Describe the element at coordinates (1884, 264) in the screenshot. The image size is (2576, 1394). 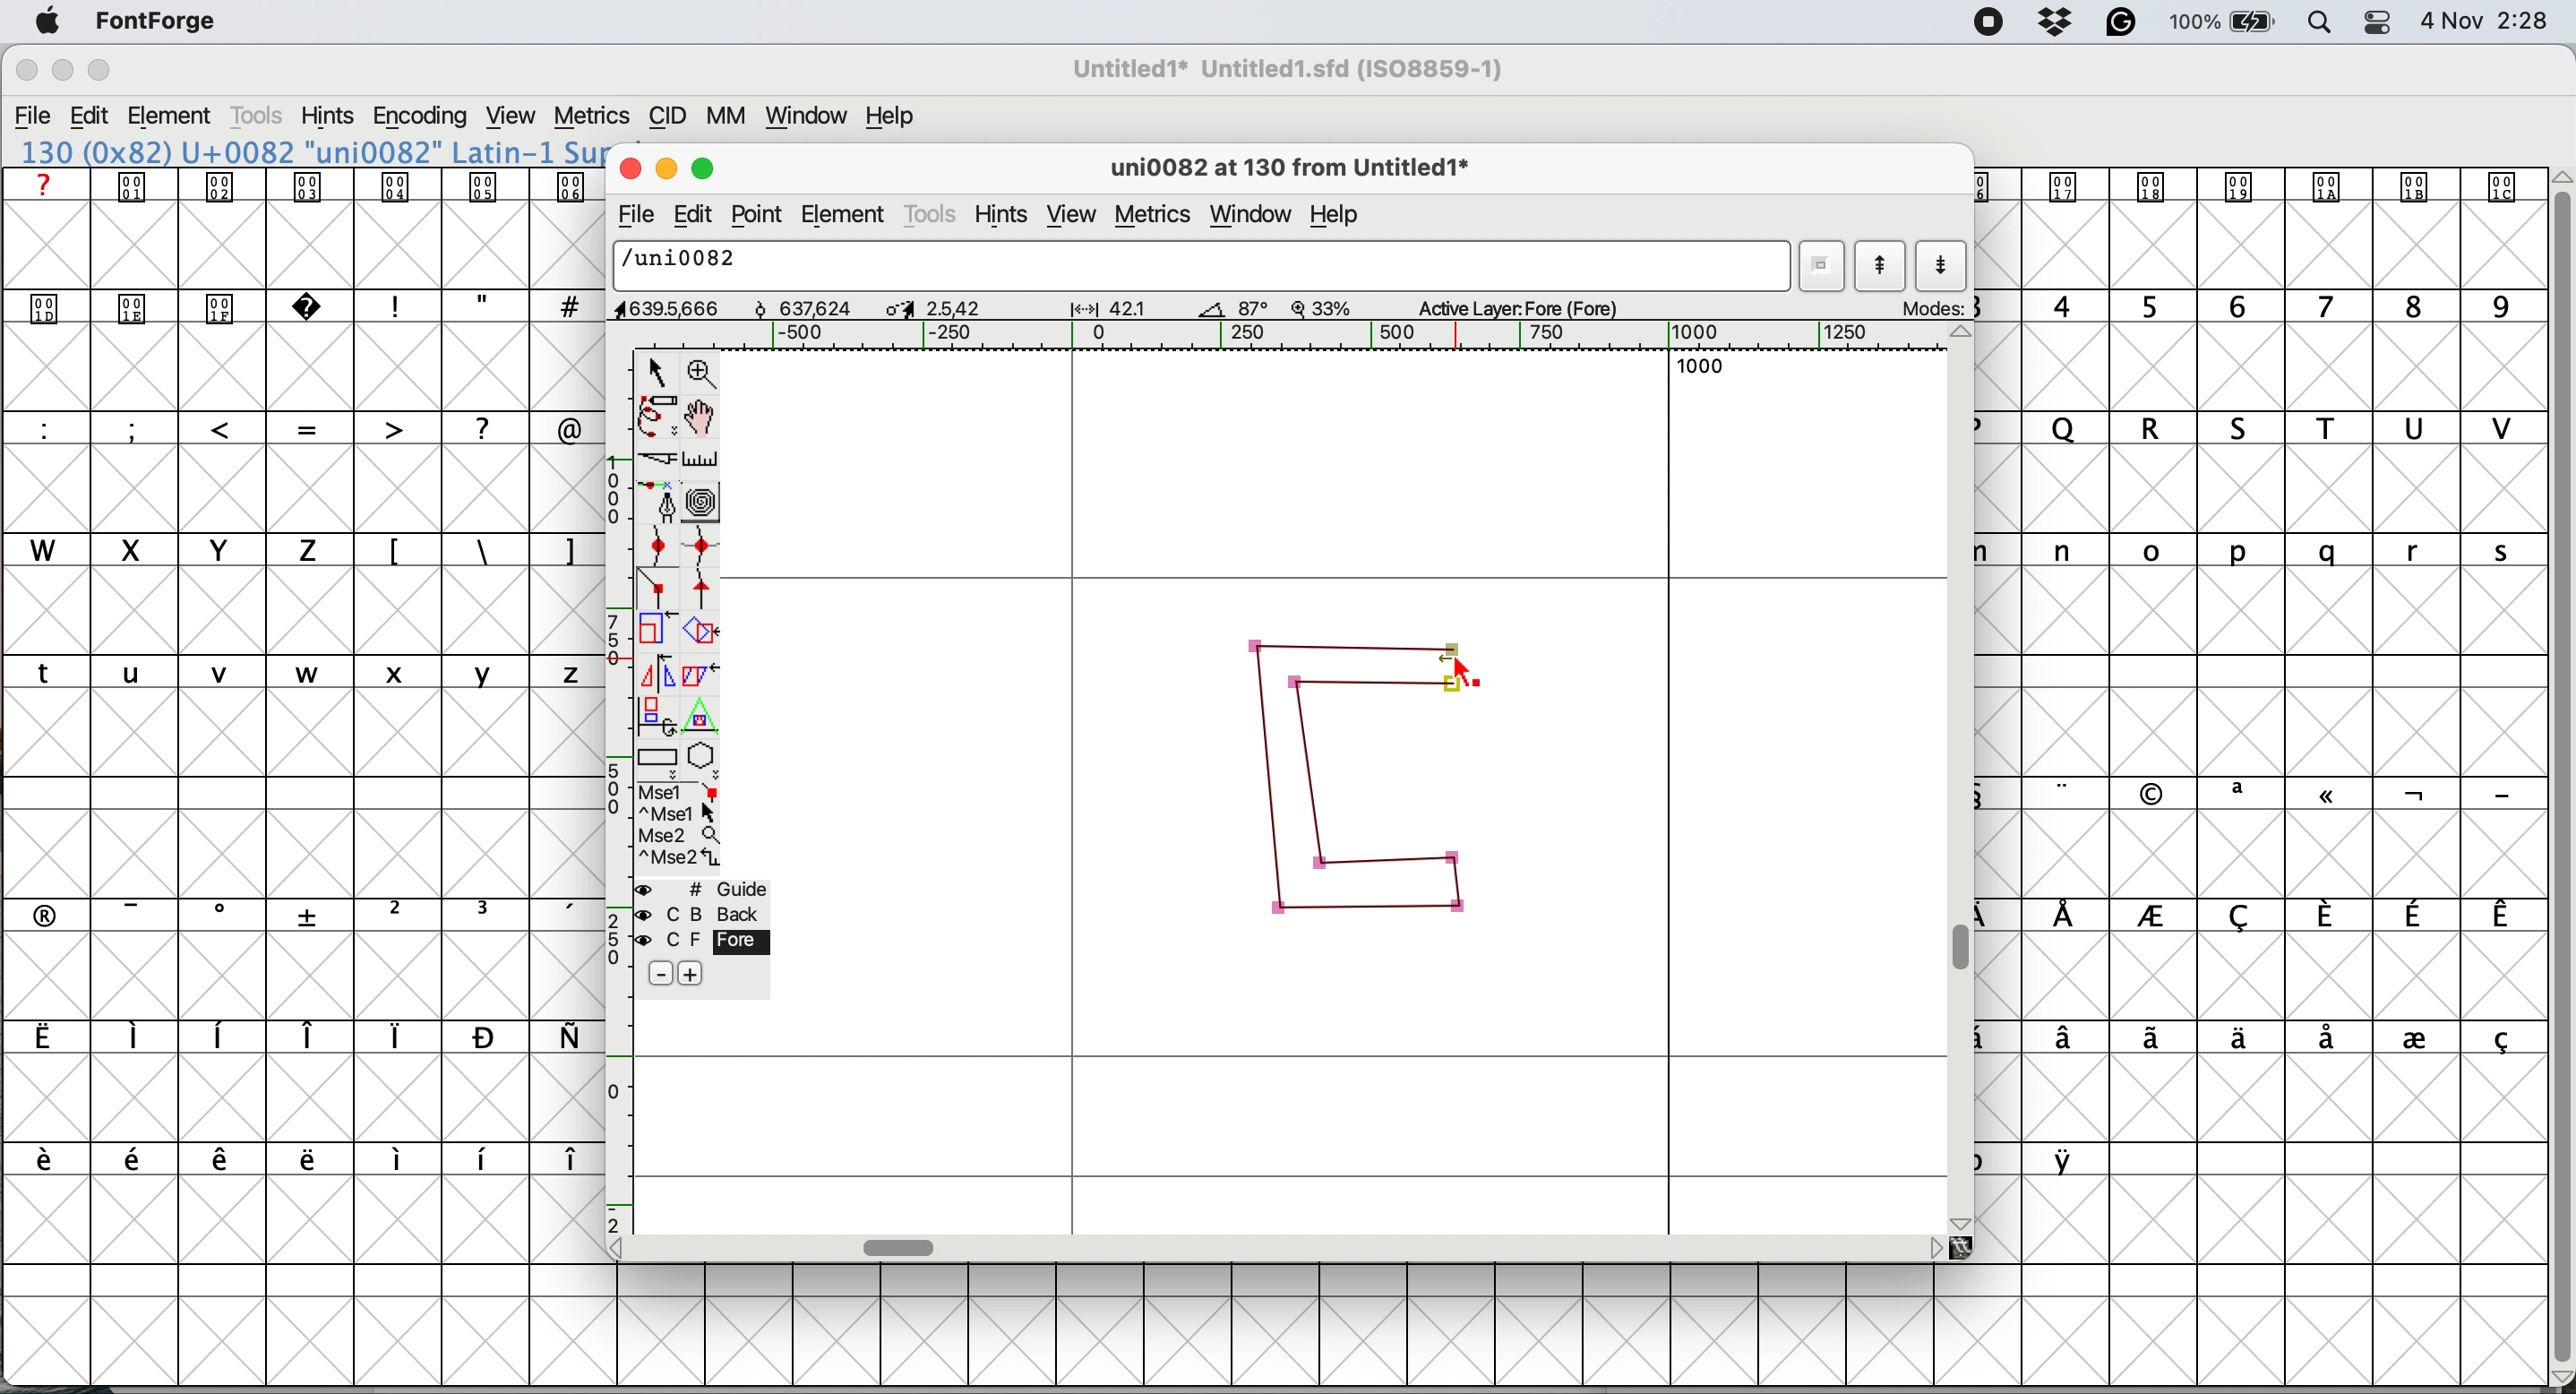
I see `show previous letter` at that location.